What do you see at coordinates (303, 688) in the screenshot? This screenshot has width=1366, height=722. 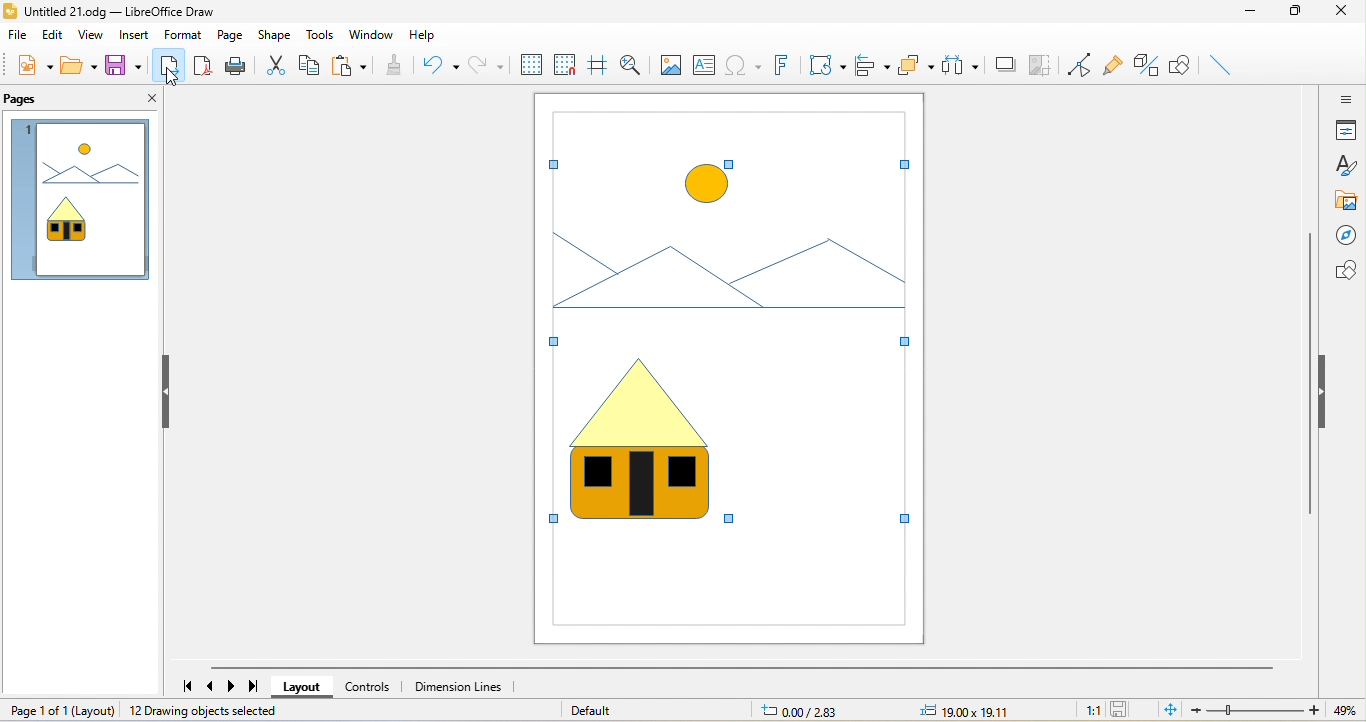 I see `layout` at bounding box center [303, 688].